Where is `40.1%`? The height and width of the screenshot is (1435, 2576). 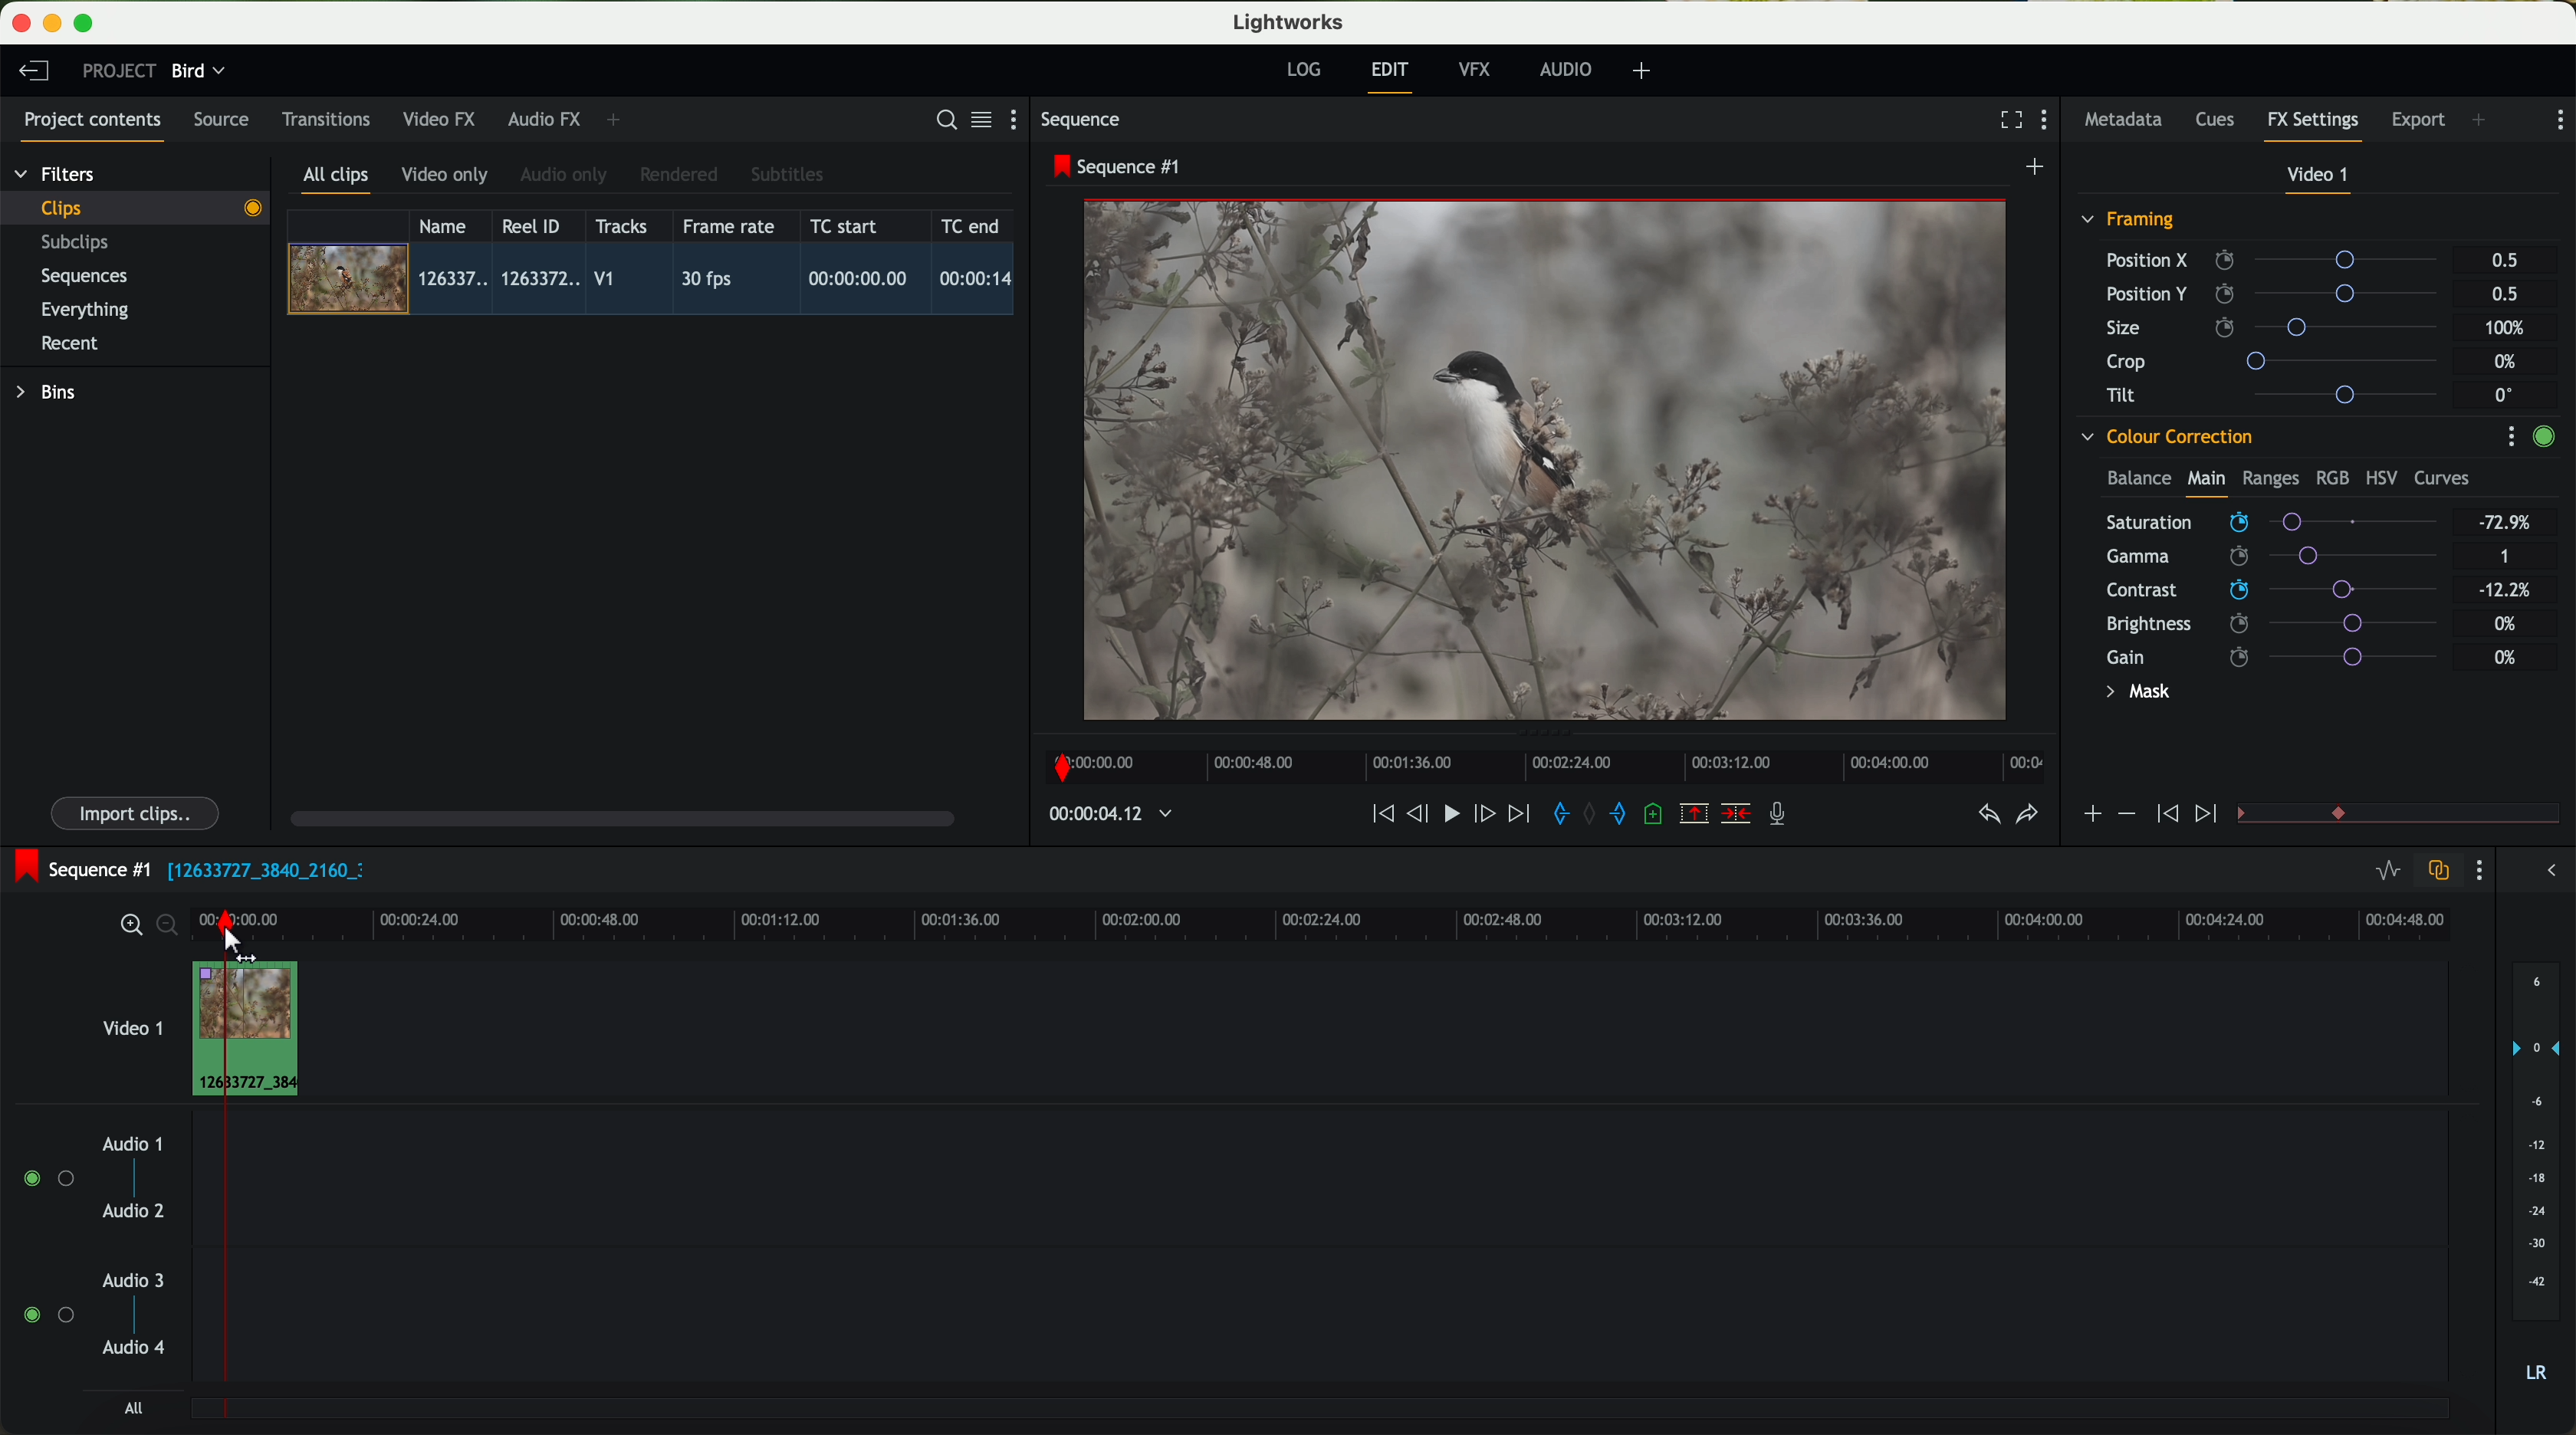
40.1% is located at coordinates (2510, 590).